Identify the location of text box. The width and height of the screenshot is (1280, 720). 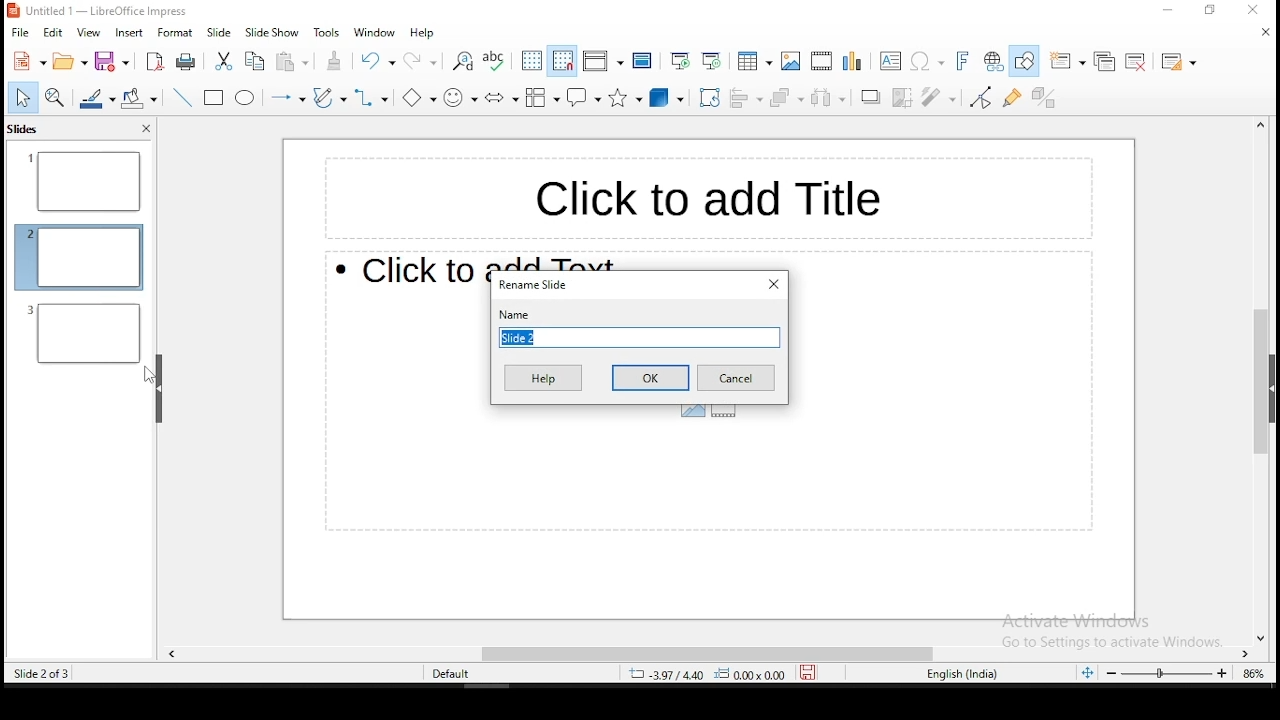
(699, 194).